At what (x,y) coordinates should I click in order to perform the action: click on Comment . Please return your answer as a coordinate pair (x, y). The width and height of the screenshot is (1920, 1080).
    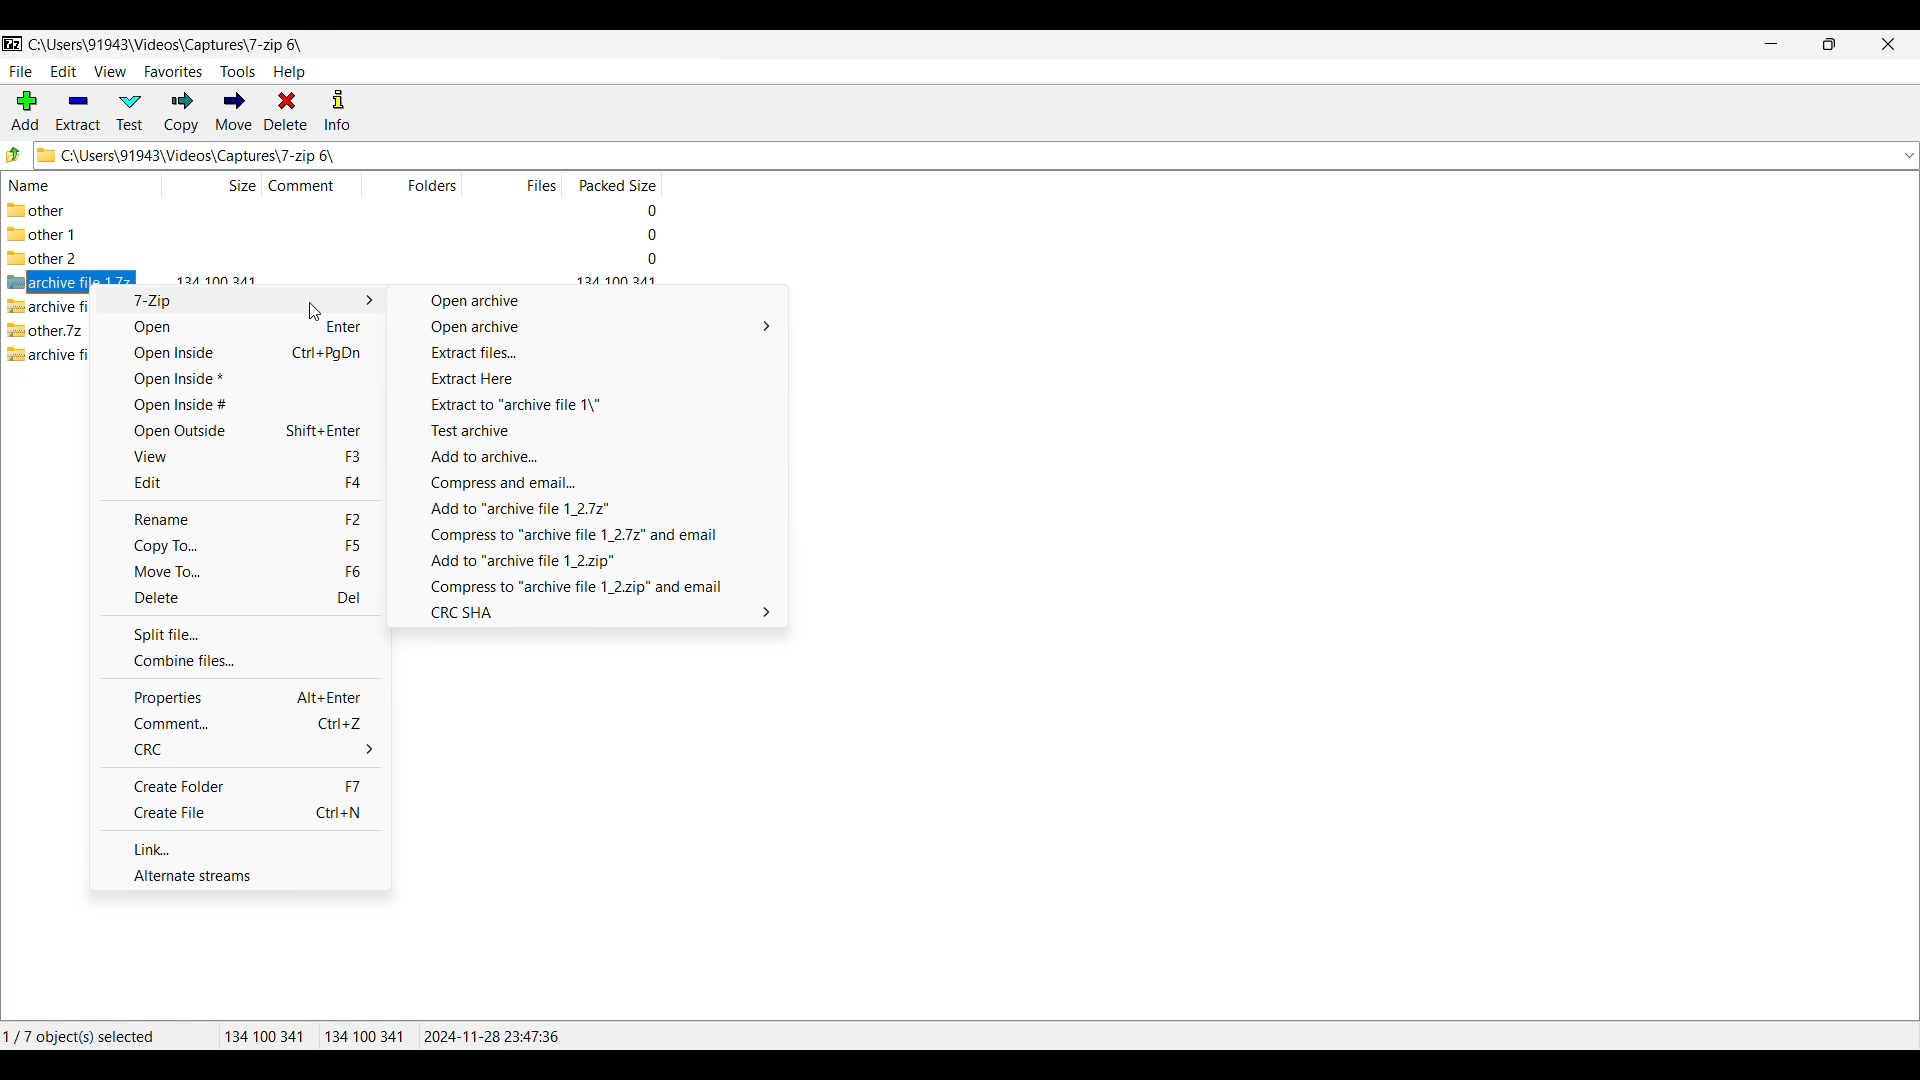
    Looking at the image, I should click on (312, 184).